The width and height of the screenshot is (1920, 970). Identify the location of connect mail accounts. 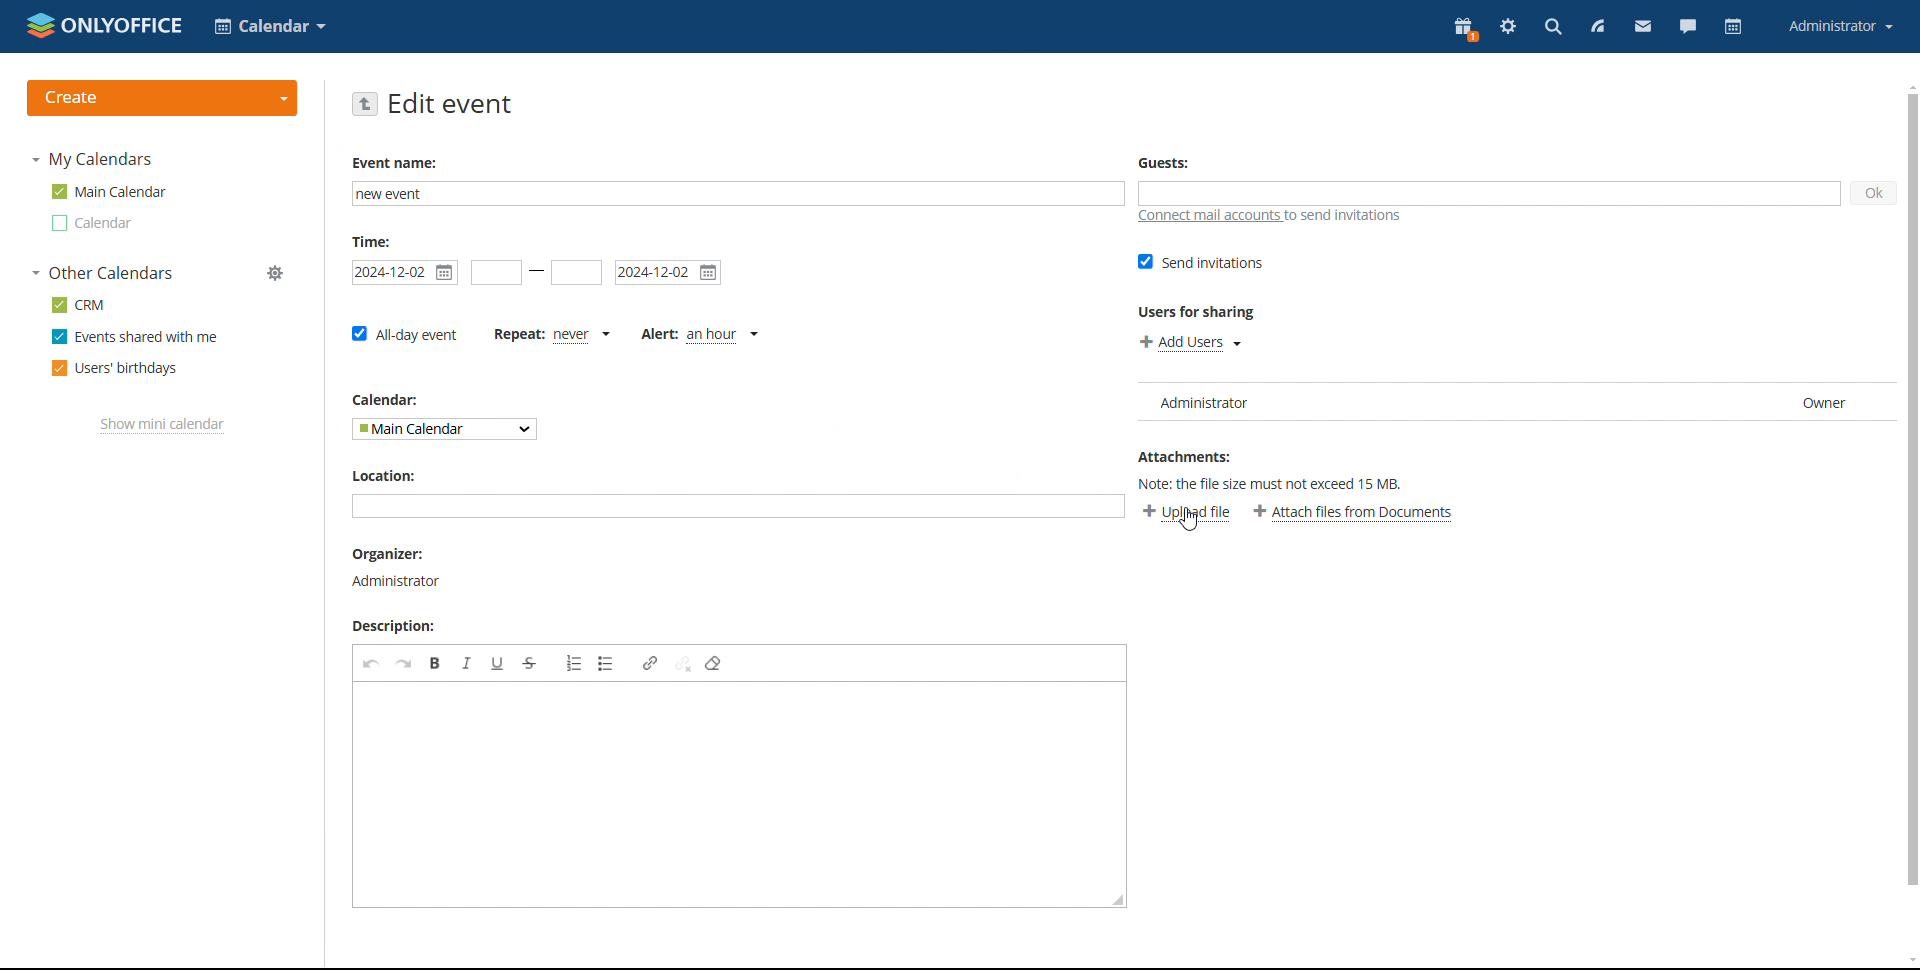
(1276, 217).